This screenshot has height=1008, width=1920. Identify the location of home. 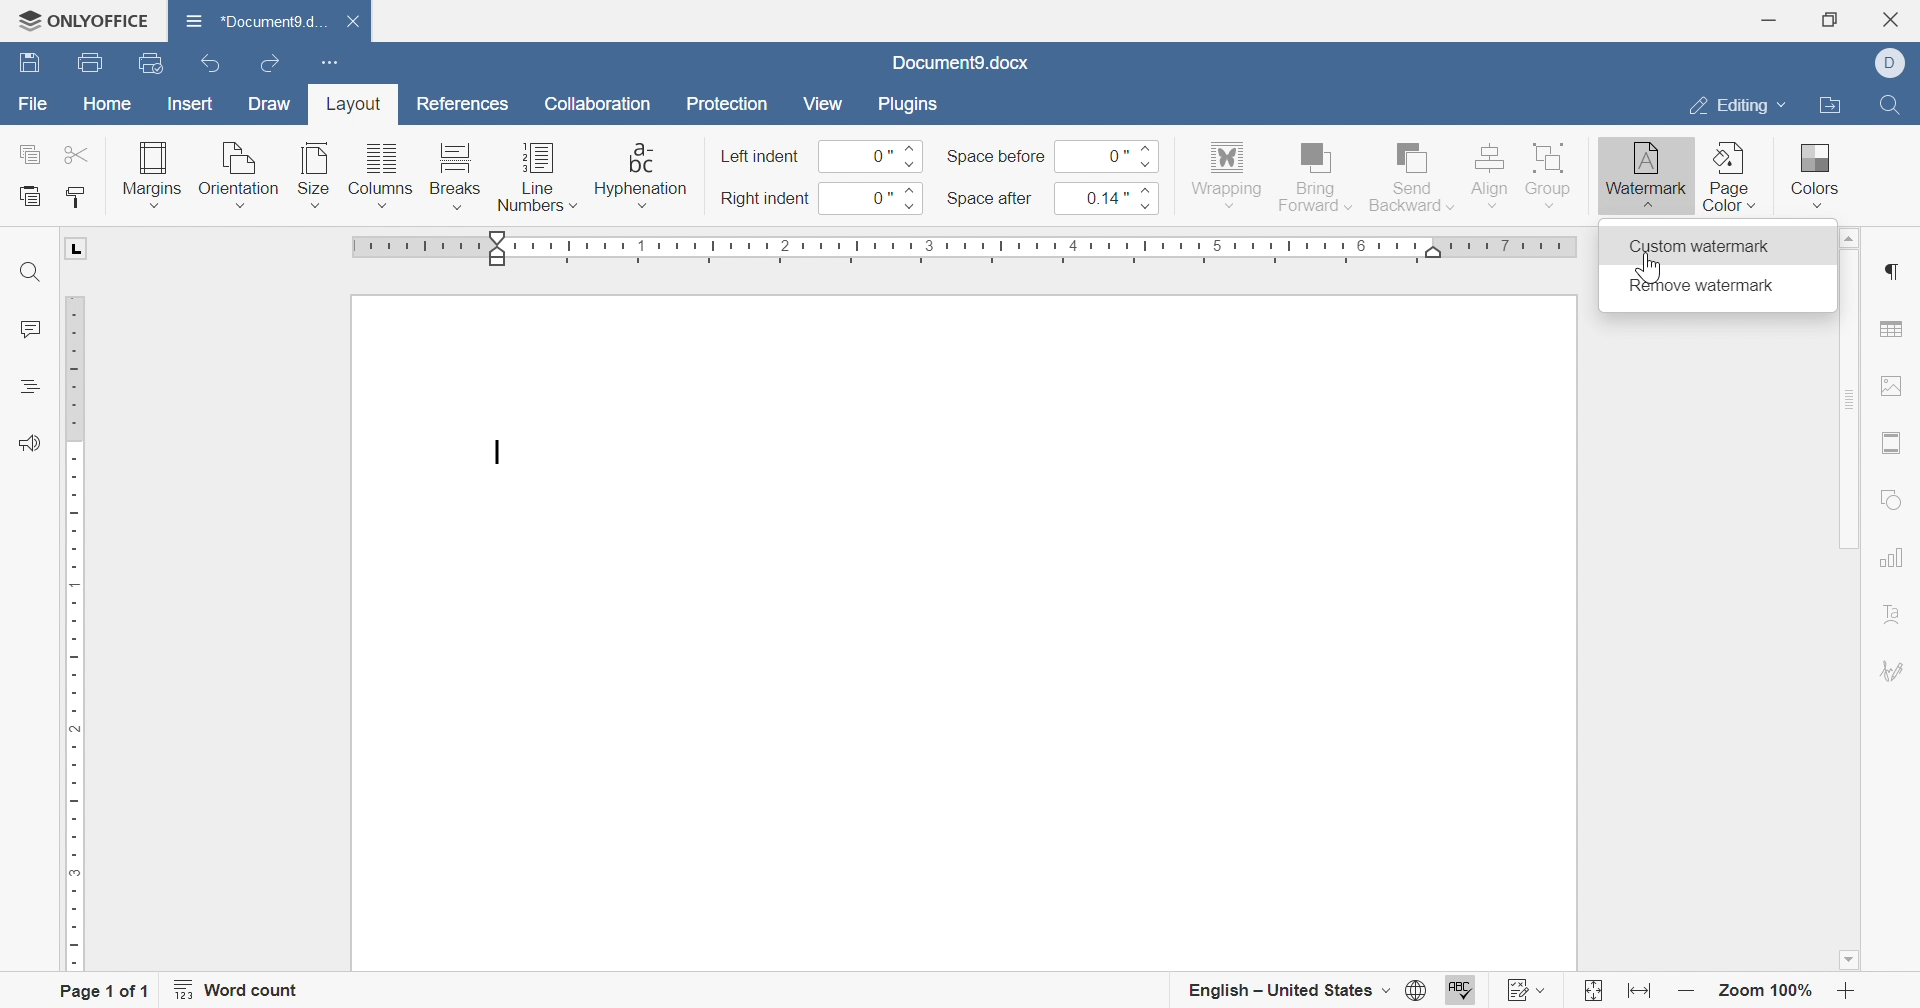
(108, 107).